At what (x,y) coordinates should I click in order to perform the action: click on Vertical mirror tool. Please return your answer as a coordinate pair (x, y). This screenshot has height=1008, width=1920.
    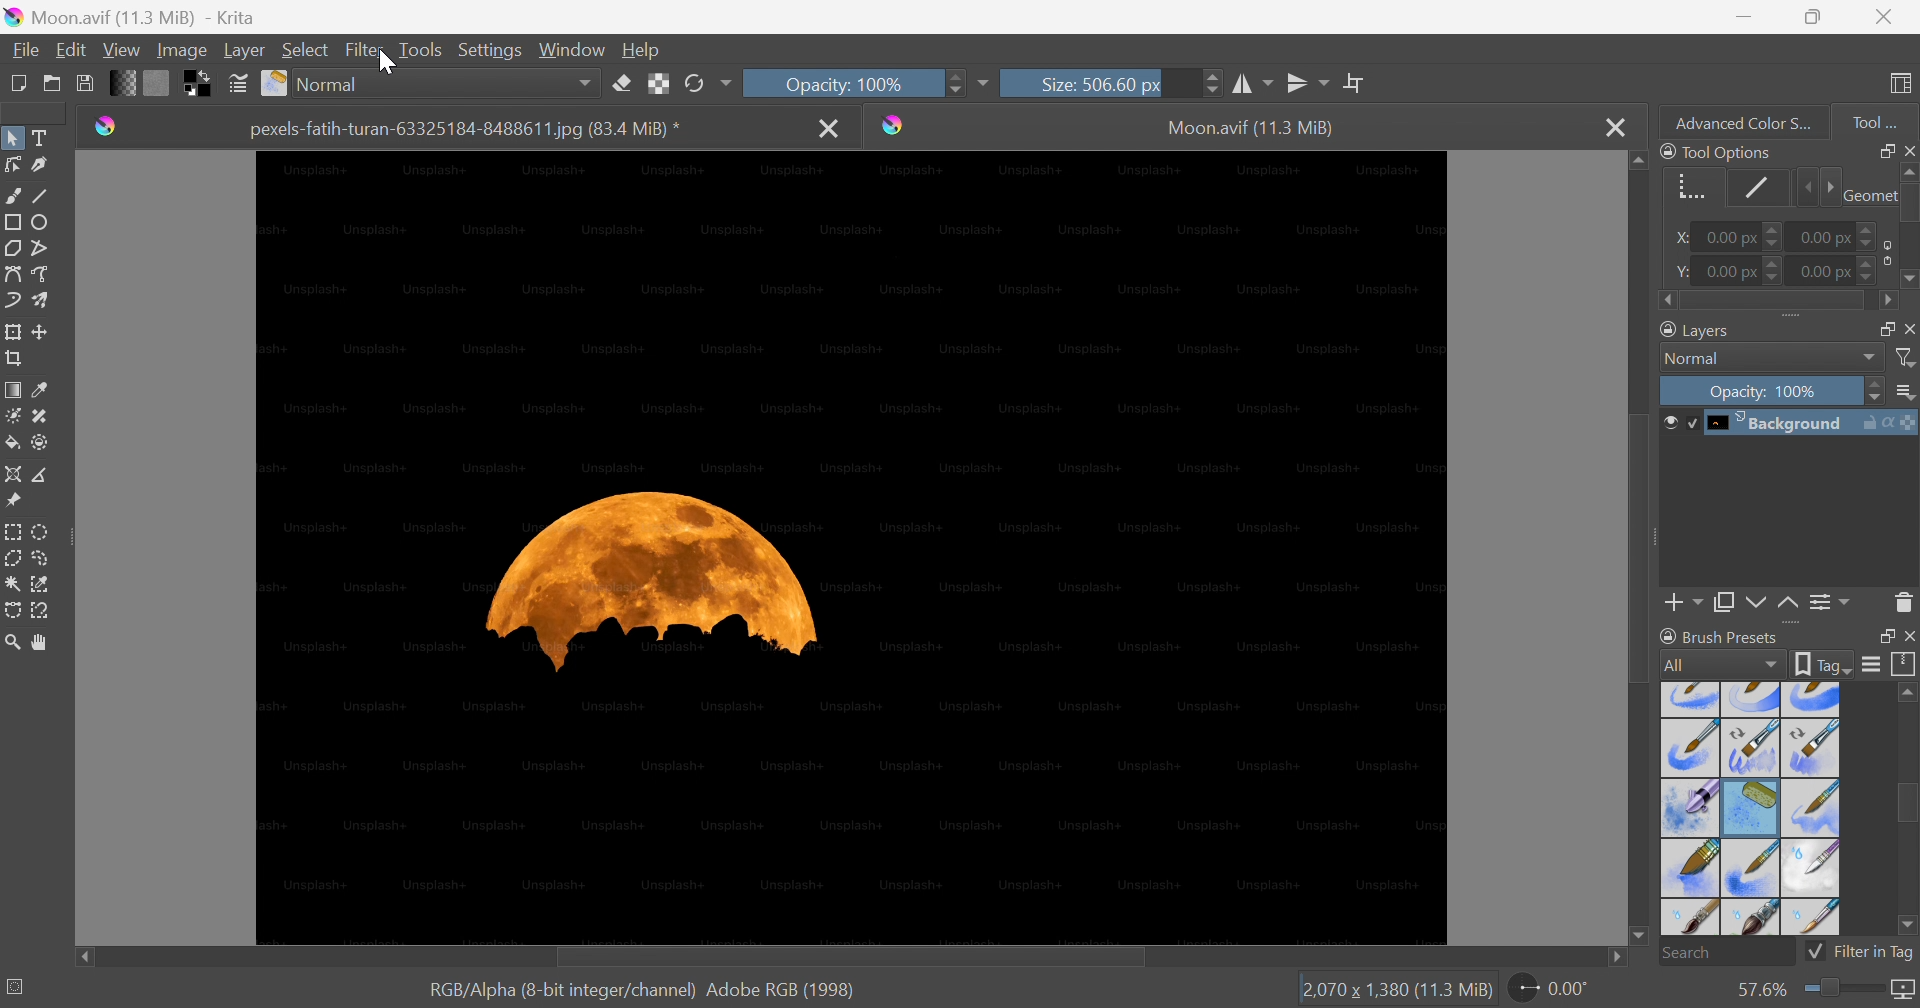
    Looking at the image, I should click on (1308, 83).